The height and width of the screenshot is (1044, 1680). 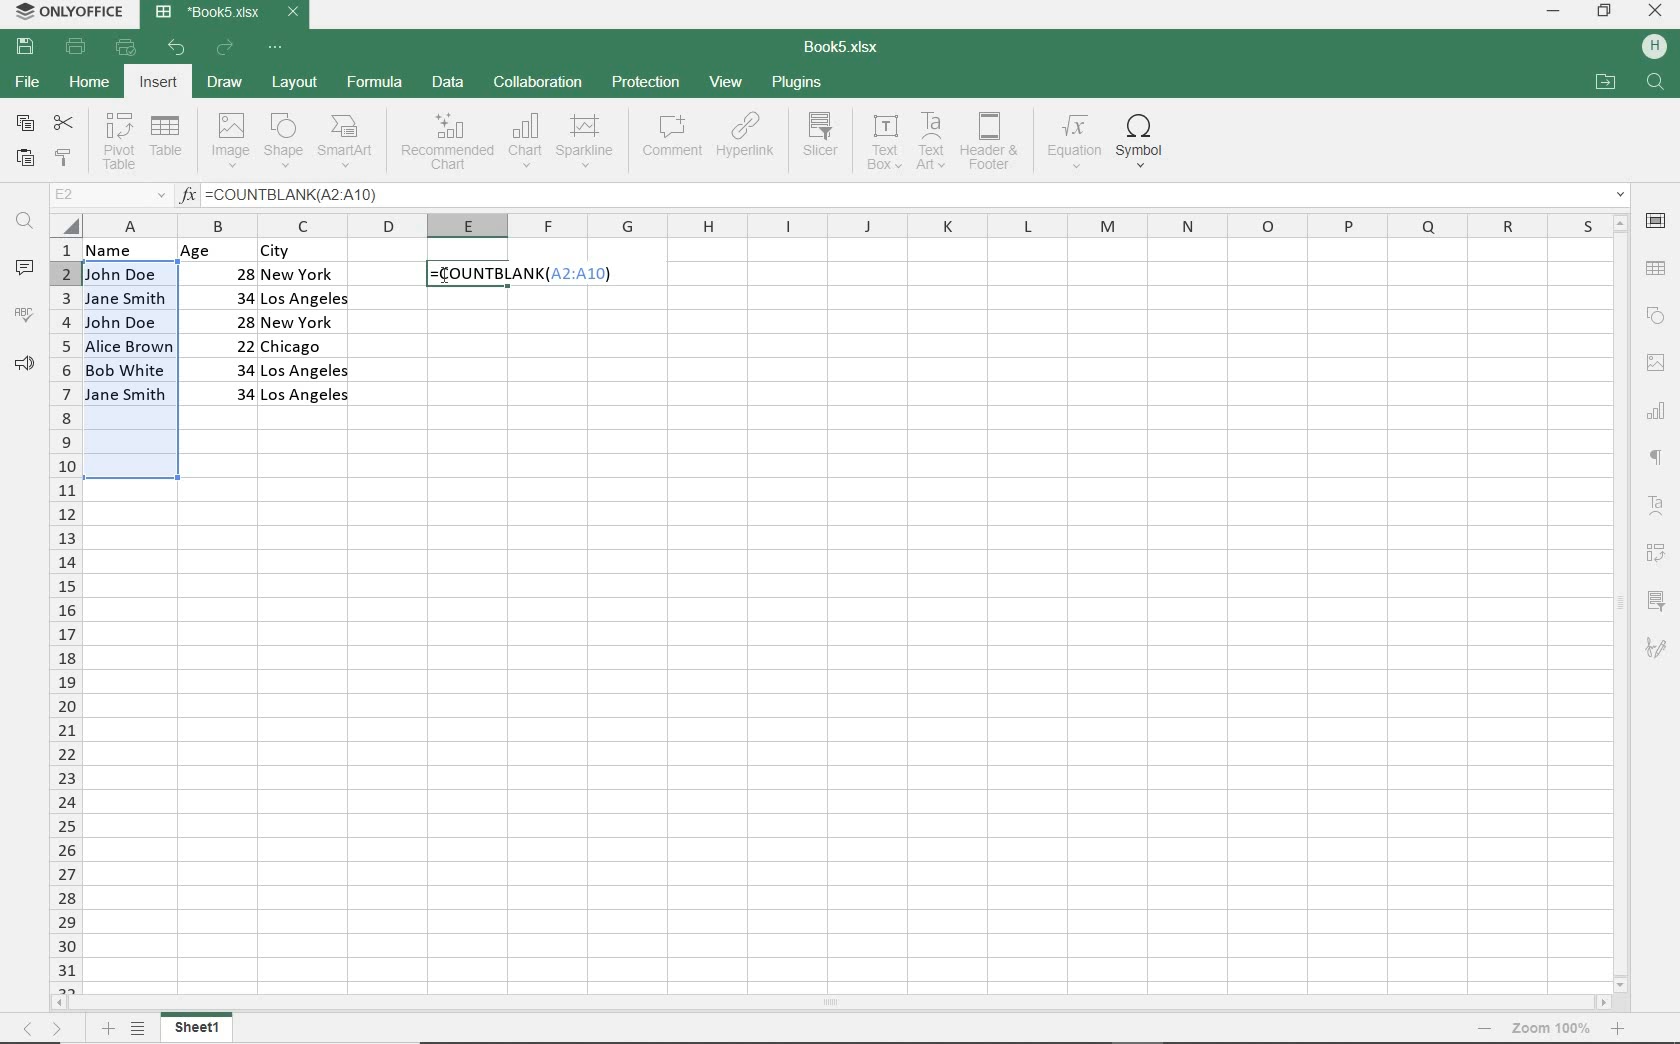 I want to click on zoom out, so click(x=1486, y=1028).